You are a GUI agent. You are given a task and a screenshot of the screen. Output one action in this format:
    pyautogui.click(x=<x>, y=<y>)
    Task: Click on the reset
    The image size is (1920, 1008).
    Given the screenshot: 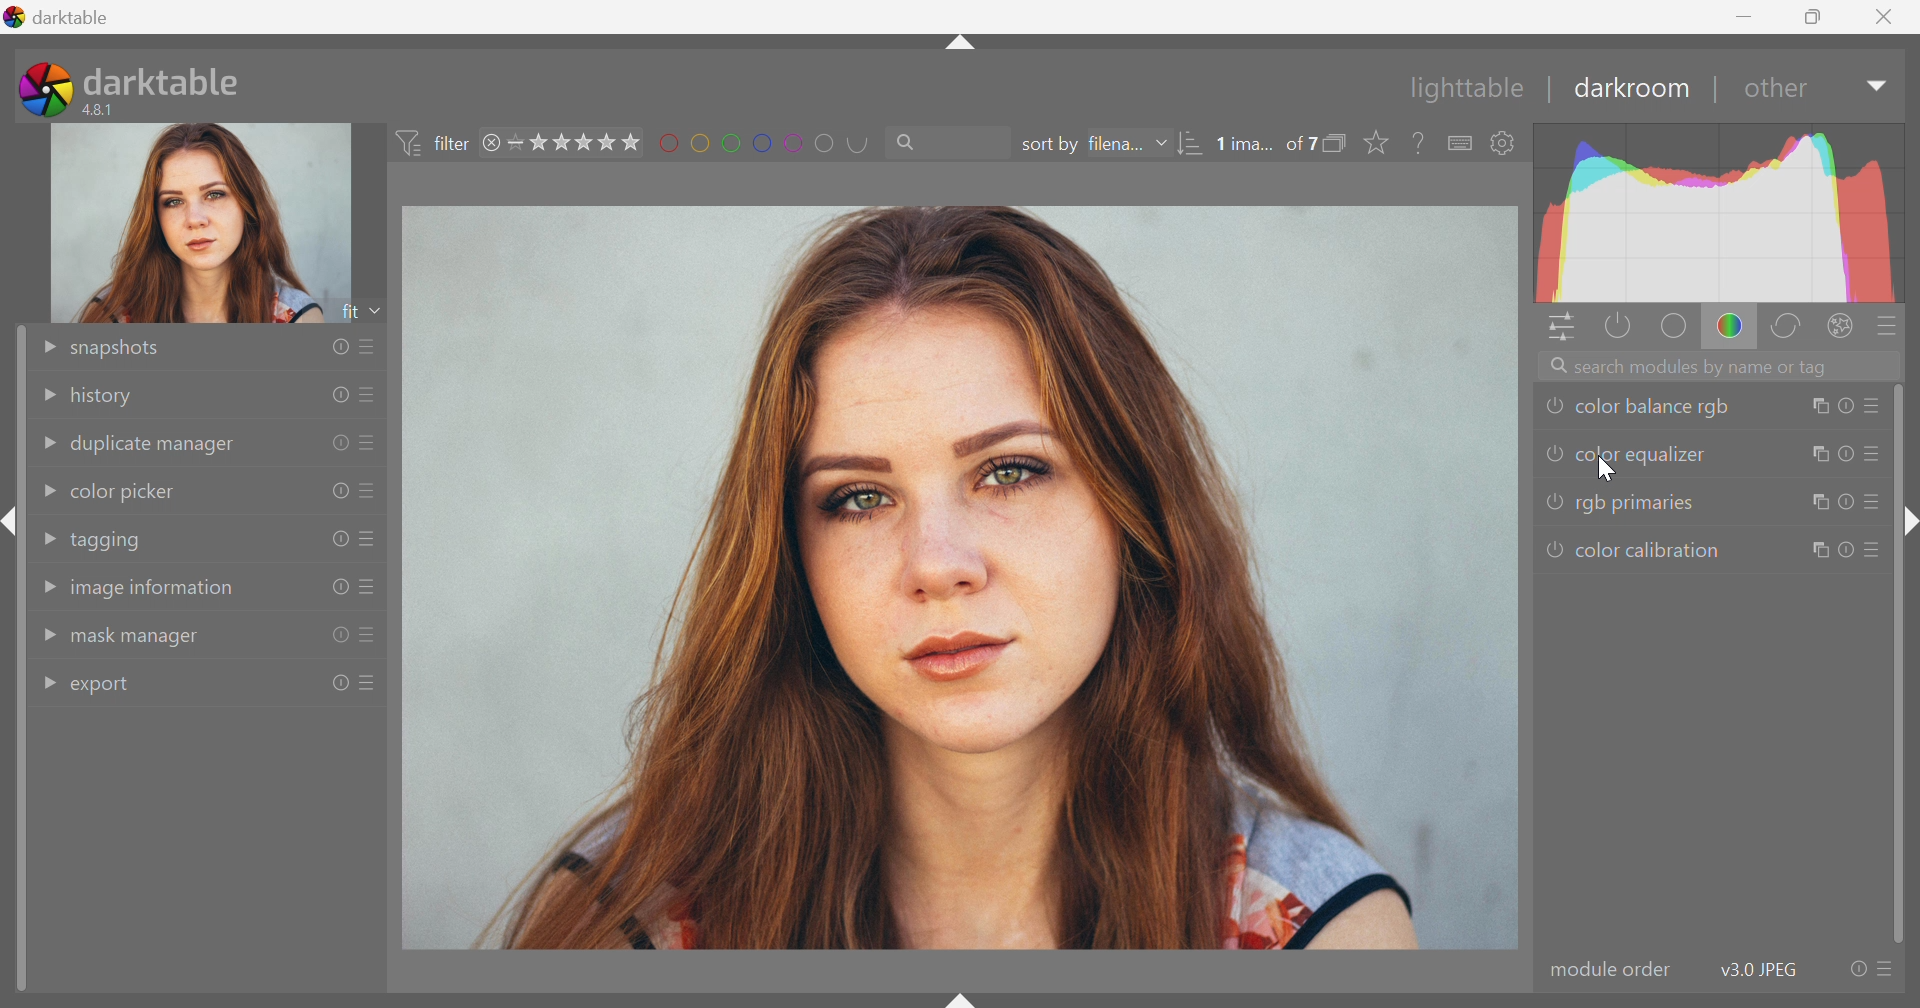 What is the action you would take?
    pyautogui.click(x=1852, y=971)
    